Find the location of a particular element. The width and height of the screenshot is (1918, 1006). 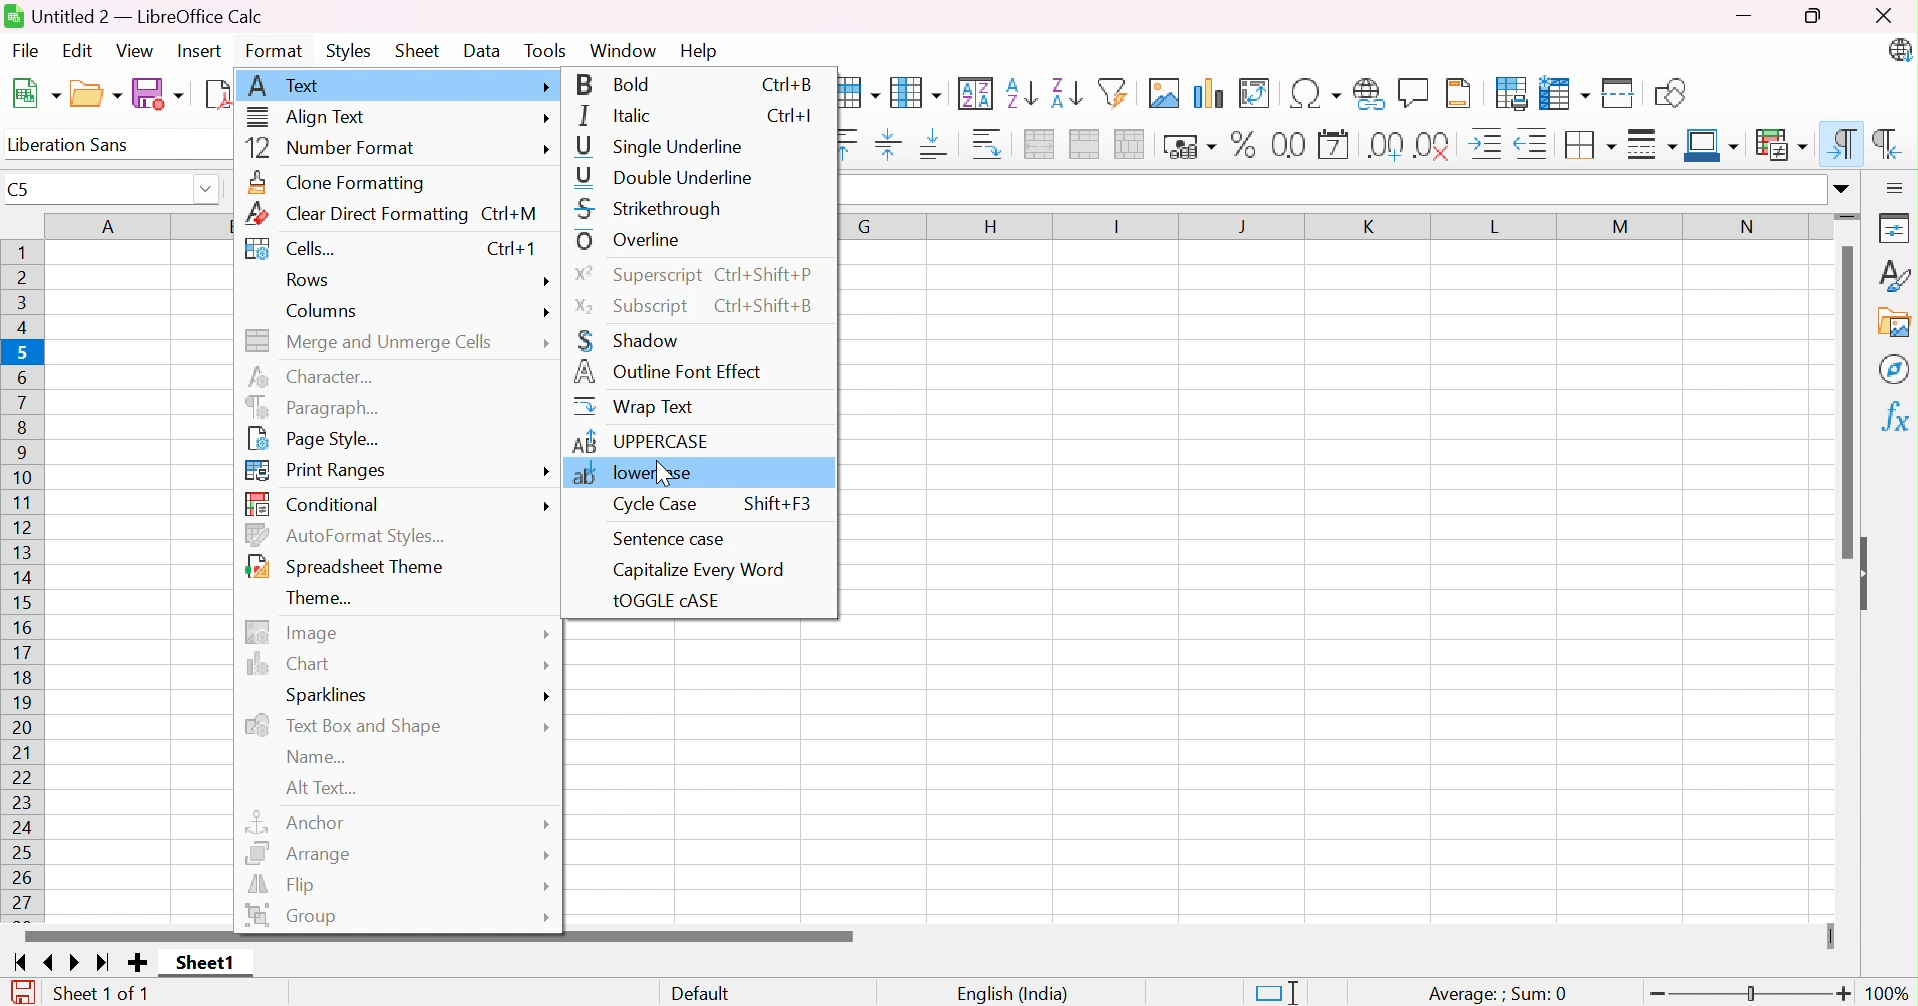

Sort Ascending is located at coordinates (1024, 92).